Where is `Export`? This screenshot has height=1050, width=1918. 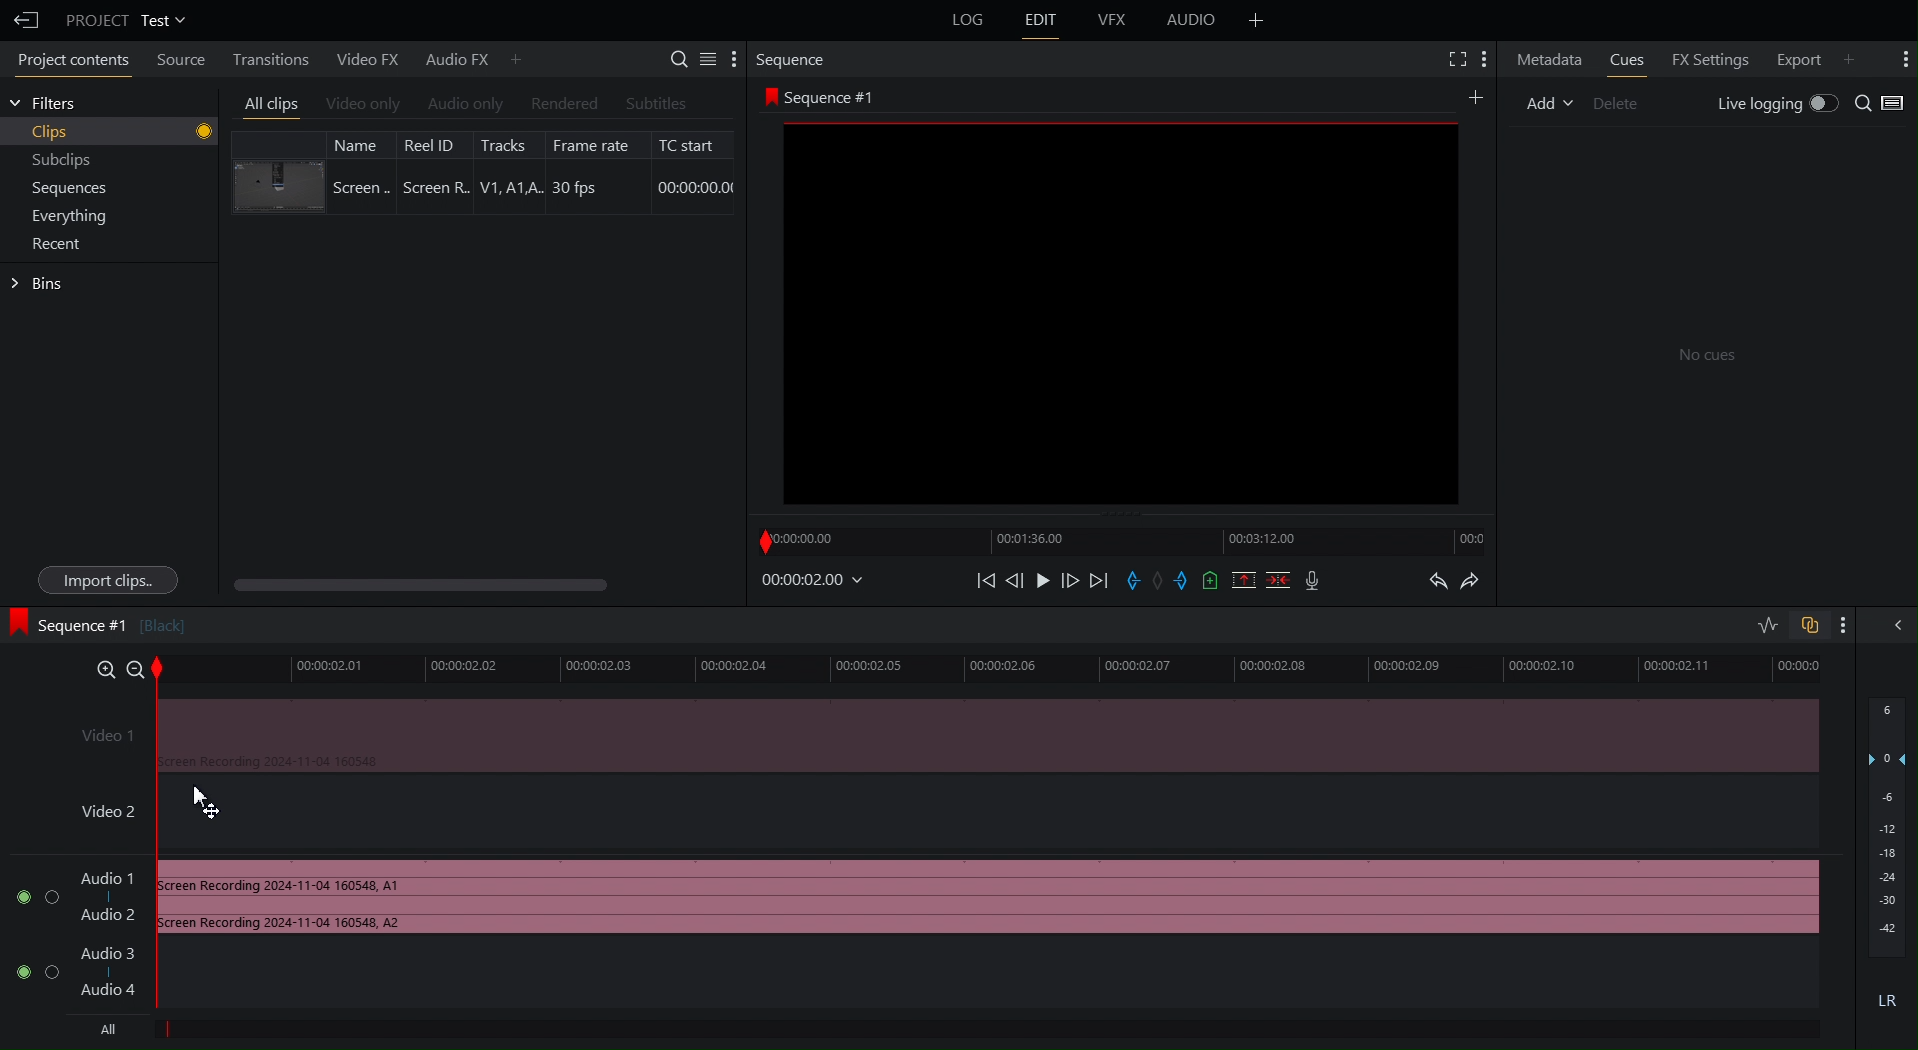
Export is located at coordinates (1809, 60).